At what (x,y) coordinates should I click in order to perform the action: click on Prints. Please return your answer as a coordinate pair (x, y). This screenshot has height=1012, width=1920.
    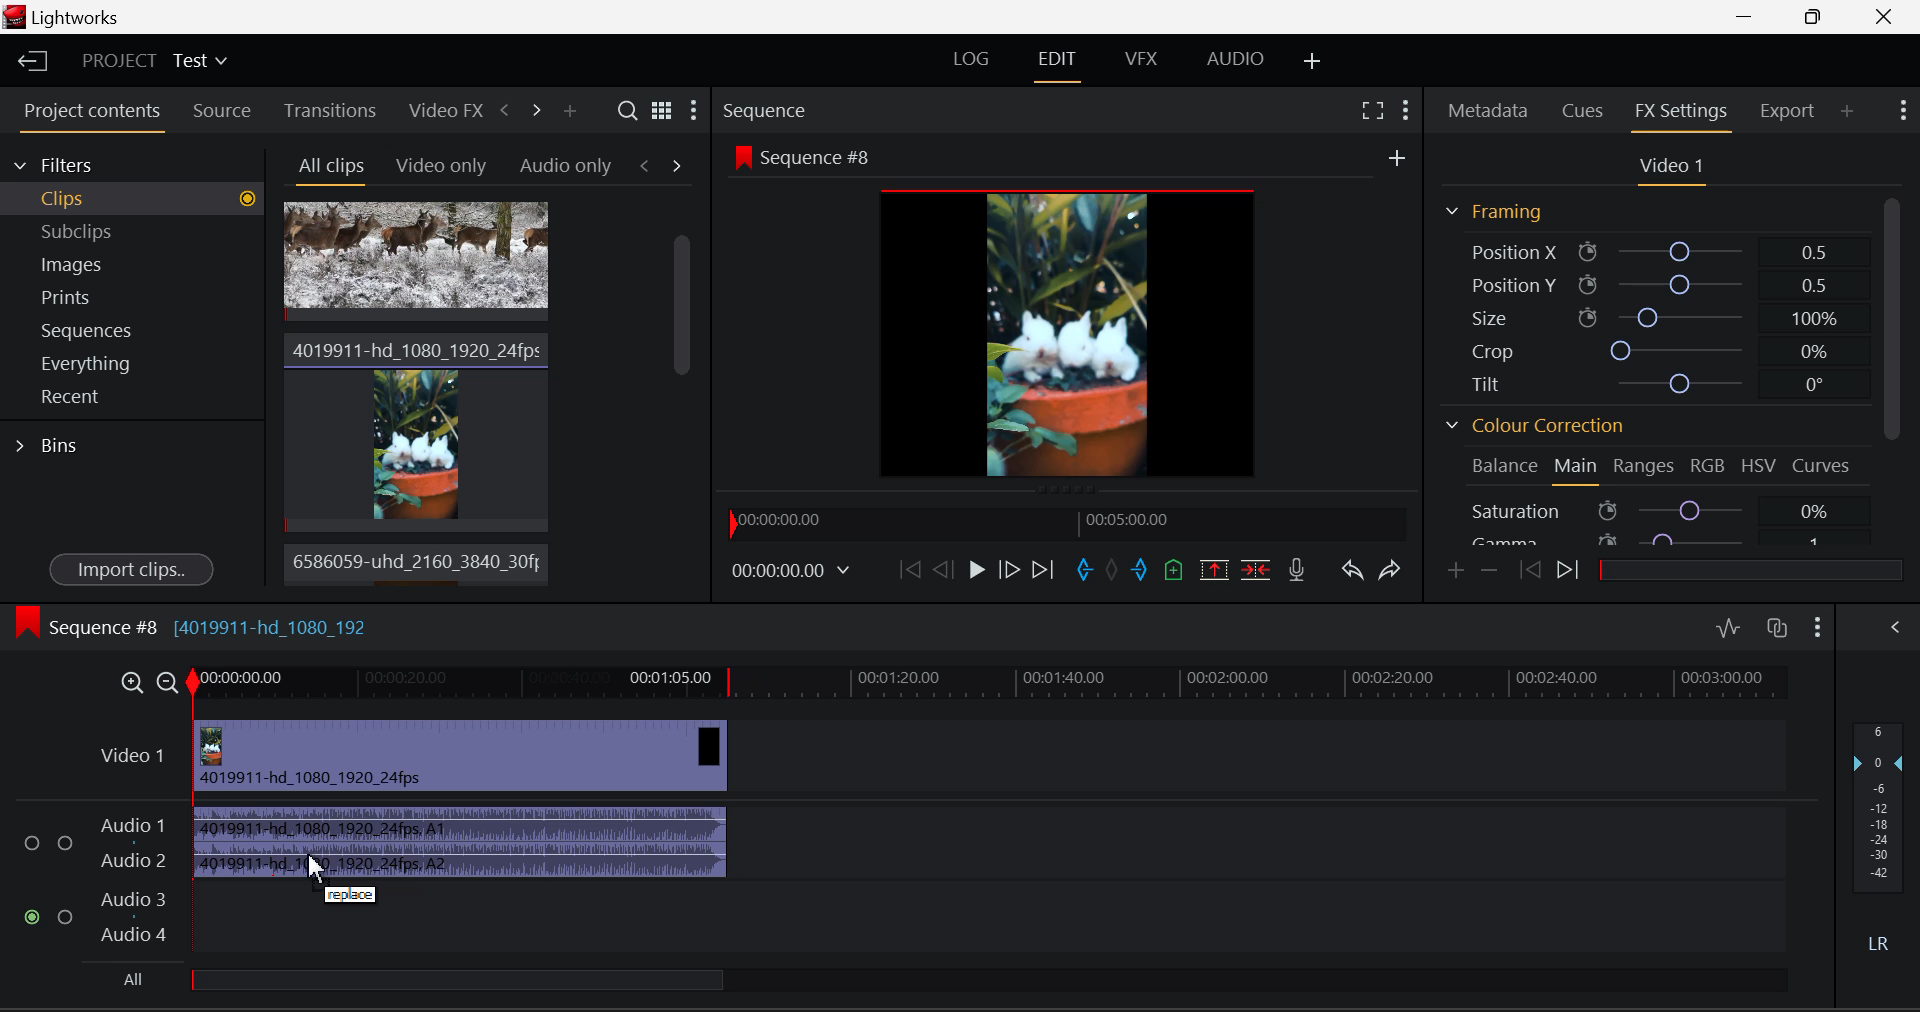
    Looking at the image, I should click on (133, 296).